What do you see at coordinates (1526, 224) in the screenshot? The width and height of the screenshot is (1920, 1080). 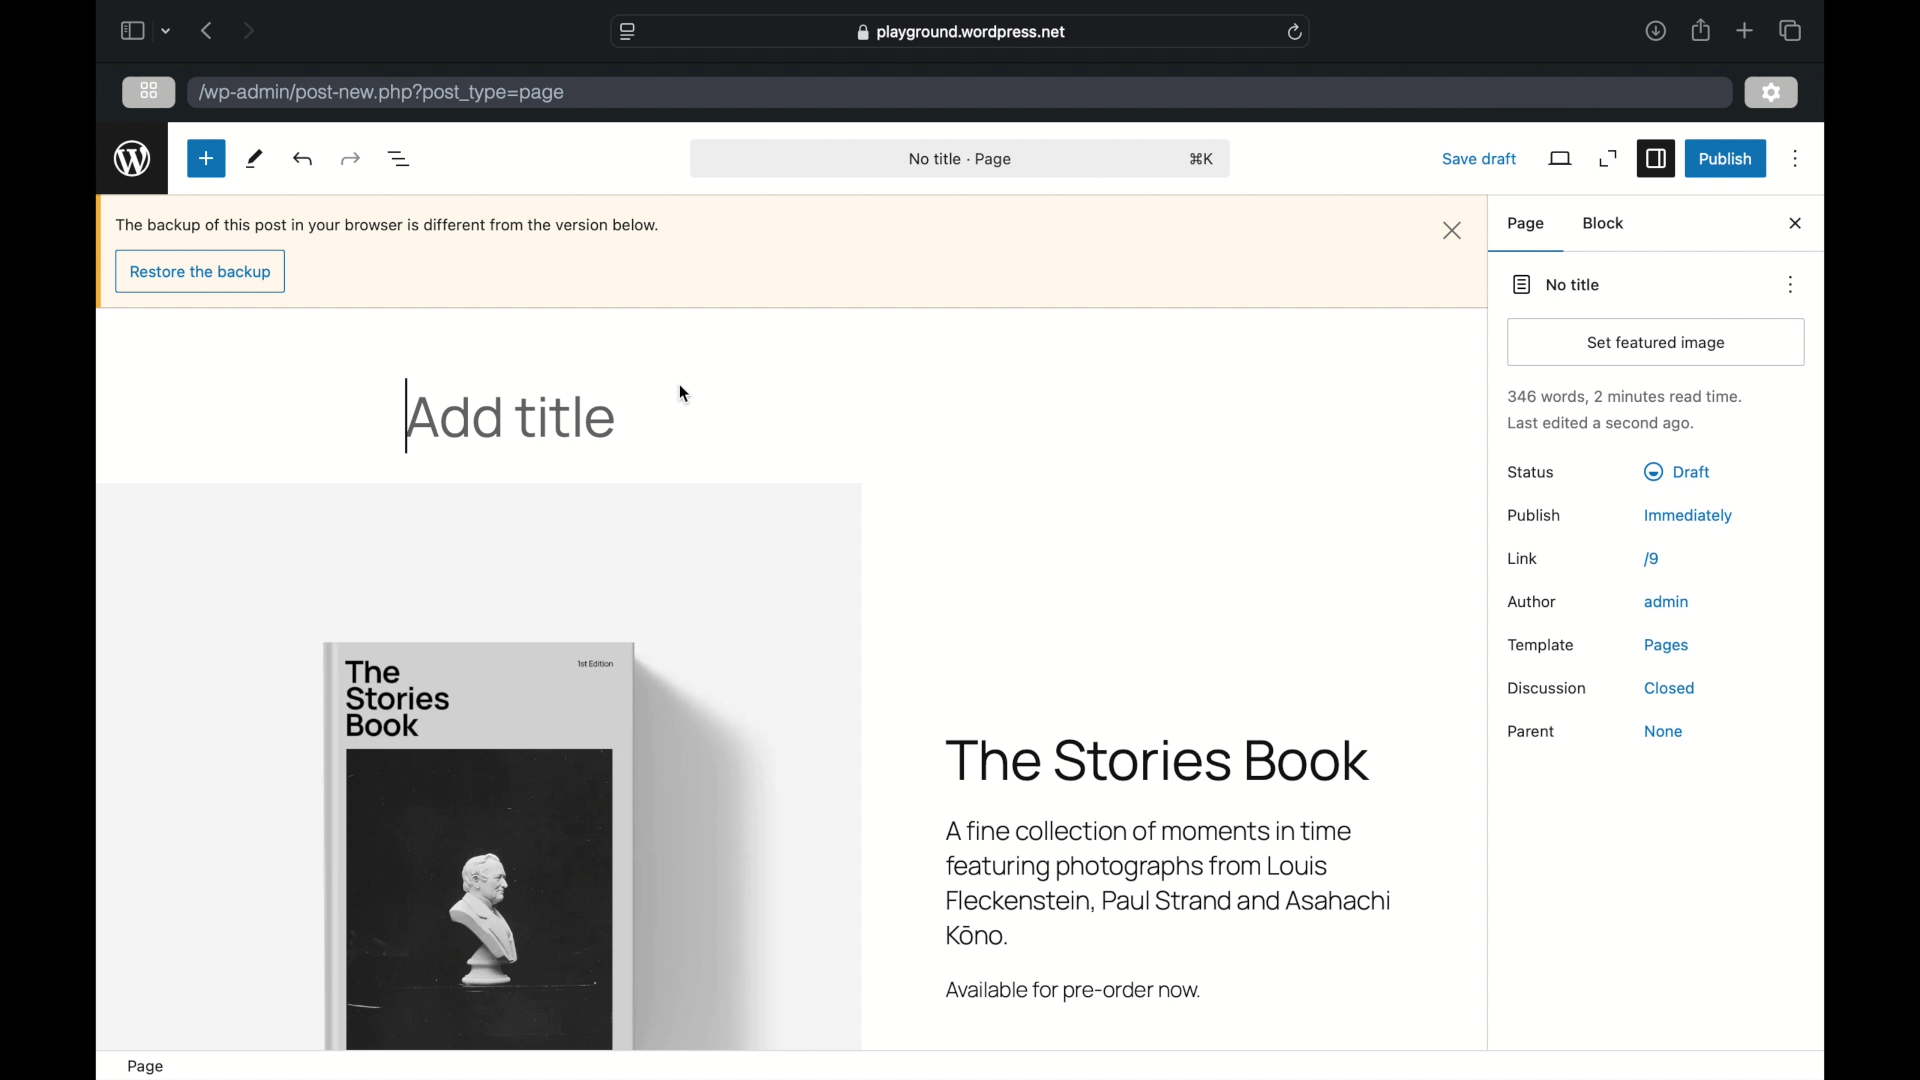 I see `page` at bounding box center [1526, 224].